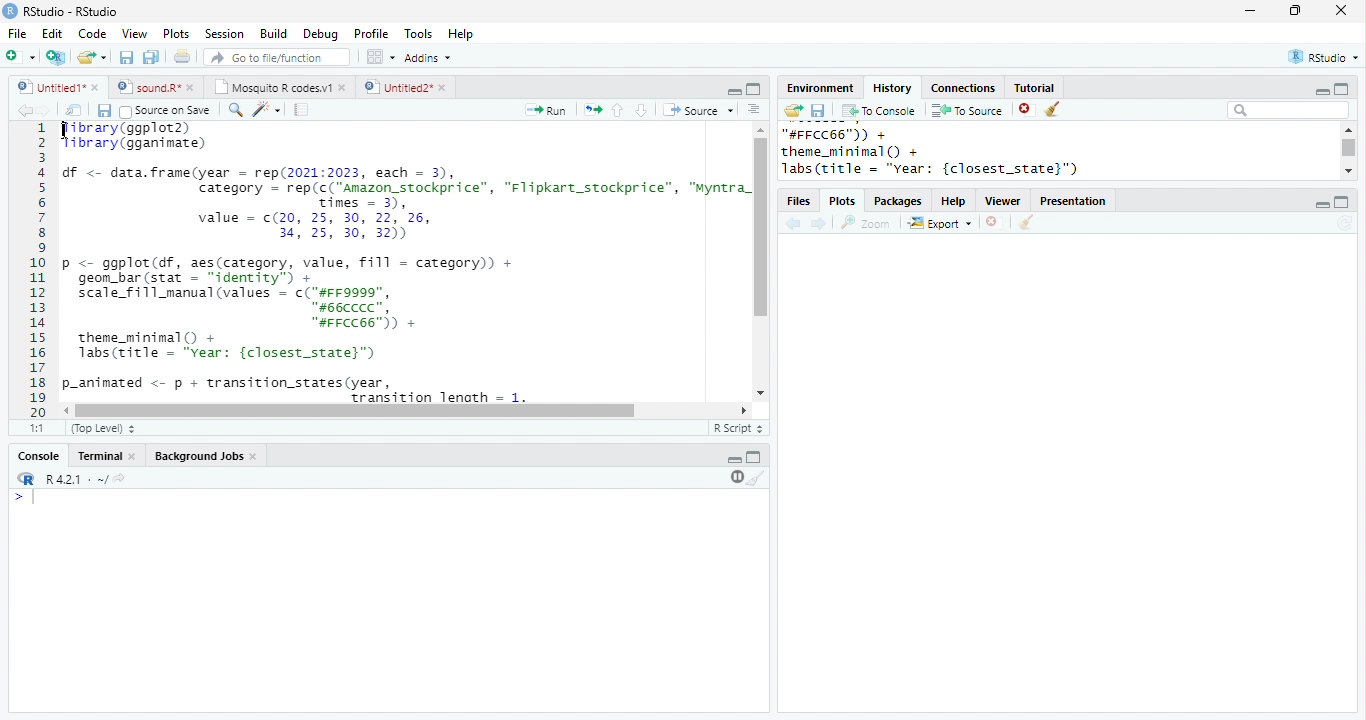 The width and height of the screenshot is (1366, 720). I want to click on Zoom, so click(866, 223).